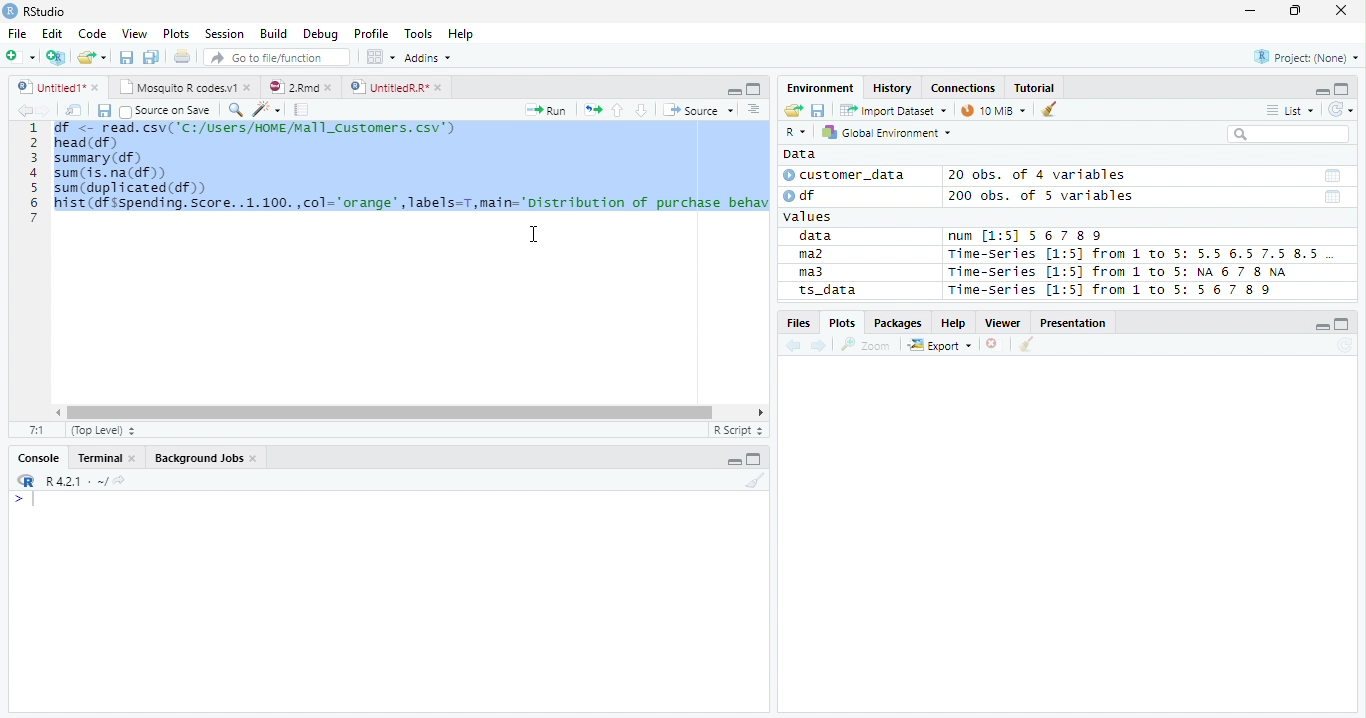 This screenshot has height=718, width=1366. What do you see at coordinates (176, 34) in the screenshot?
I see `Plots` at bounding box center [176, 34].